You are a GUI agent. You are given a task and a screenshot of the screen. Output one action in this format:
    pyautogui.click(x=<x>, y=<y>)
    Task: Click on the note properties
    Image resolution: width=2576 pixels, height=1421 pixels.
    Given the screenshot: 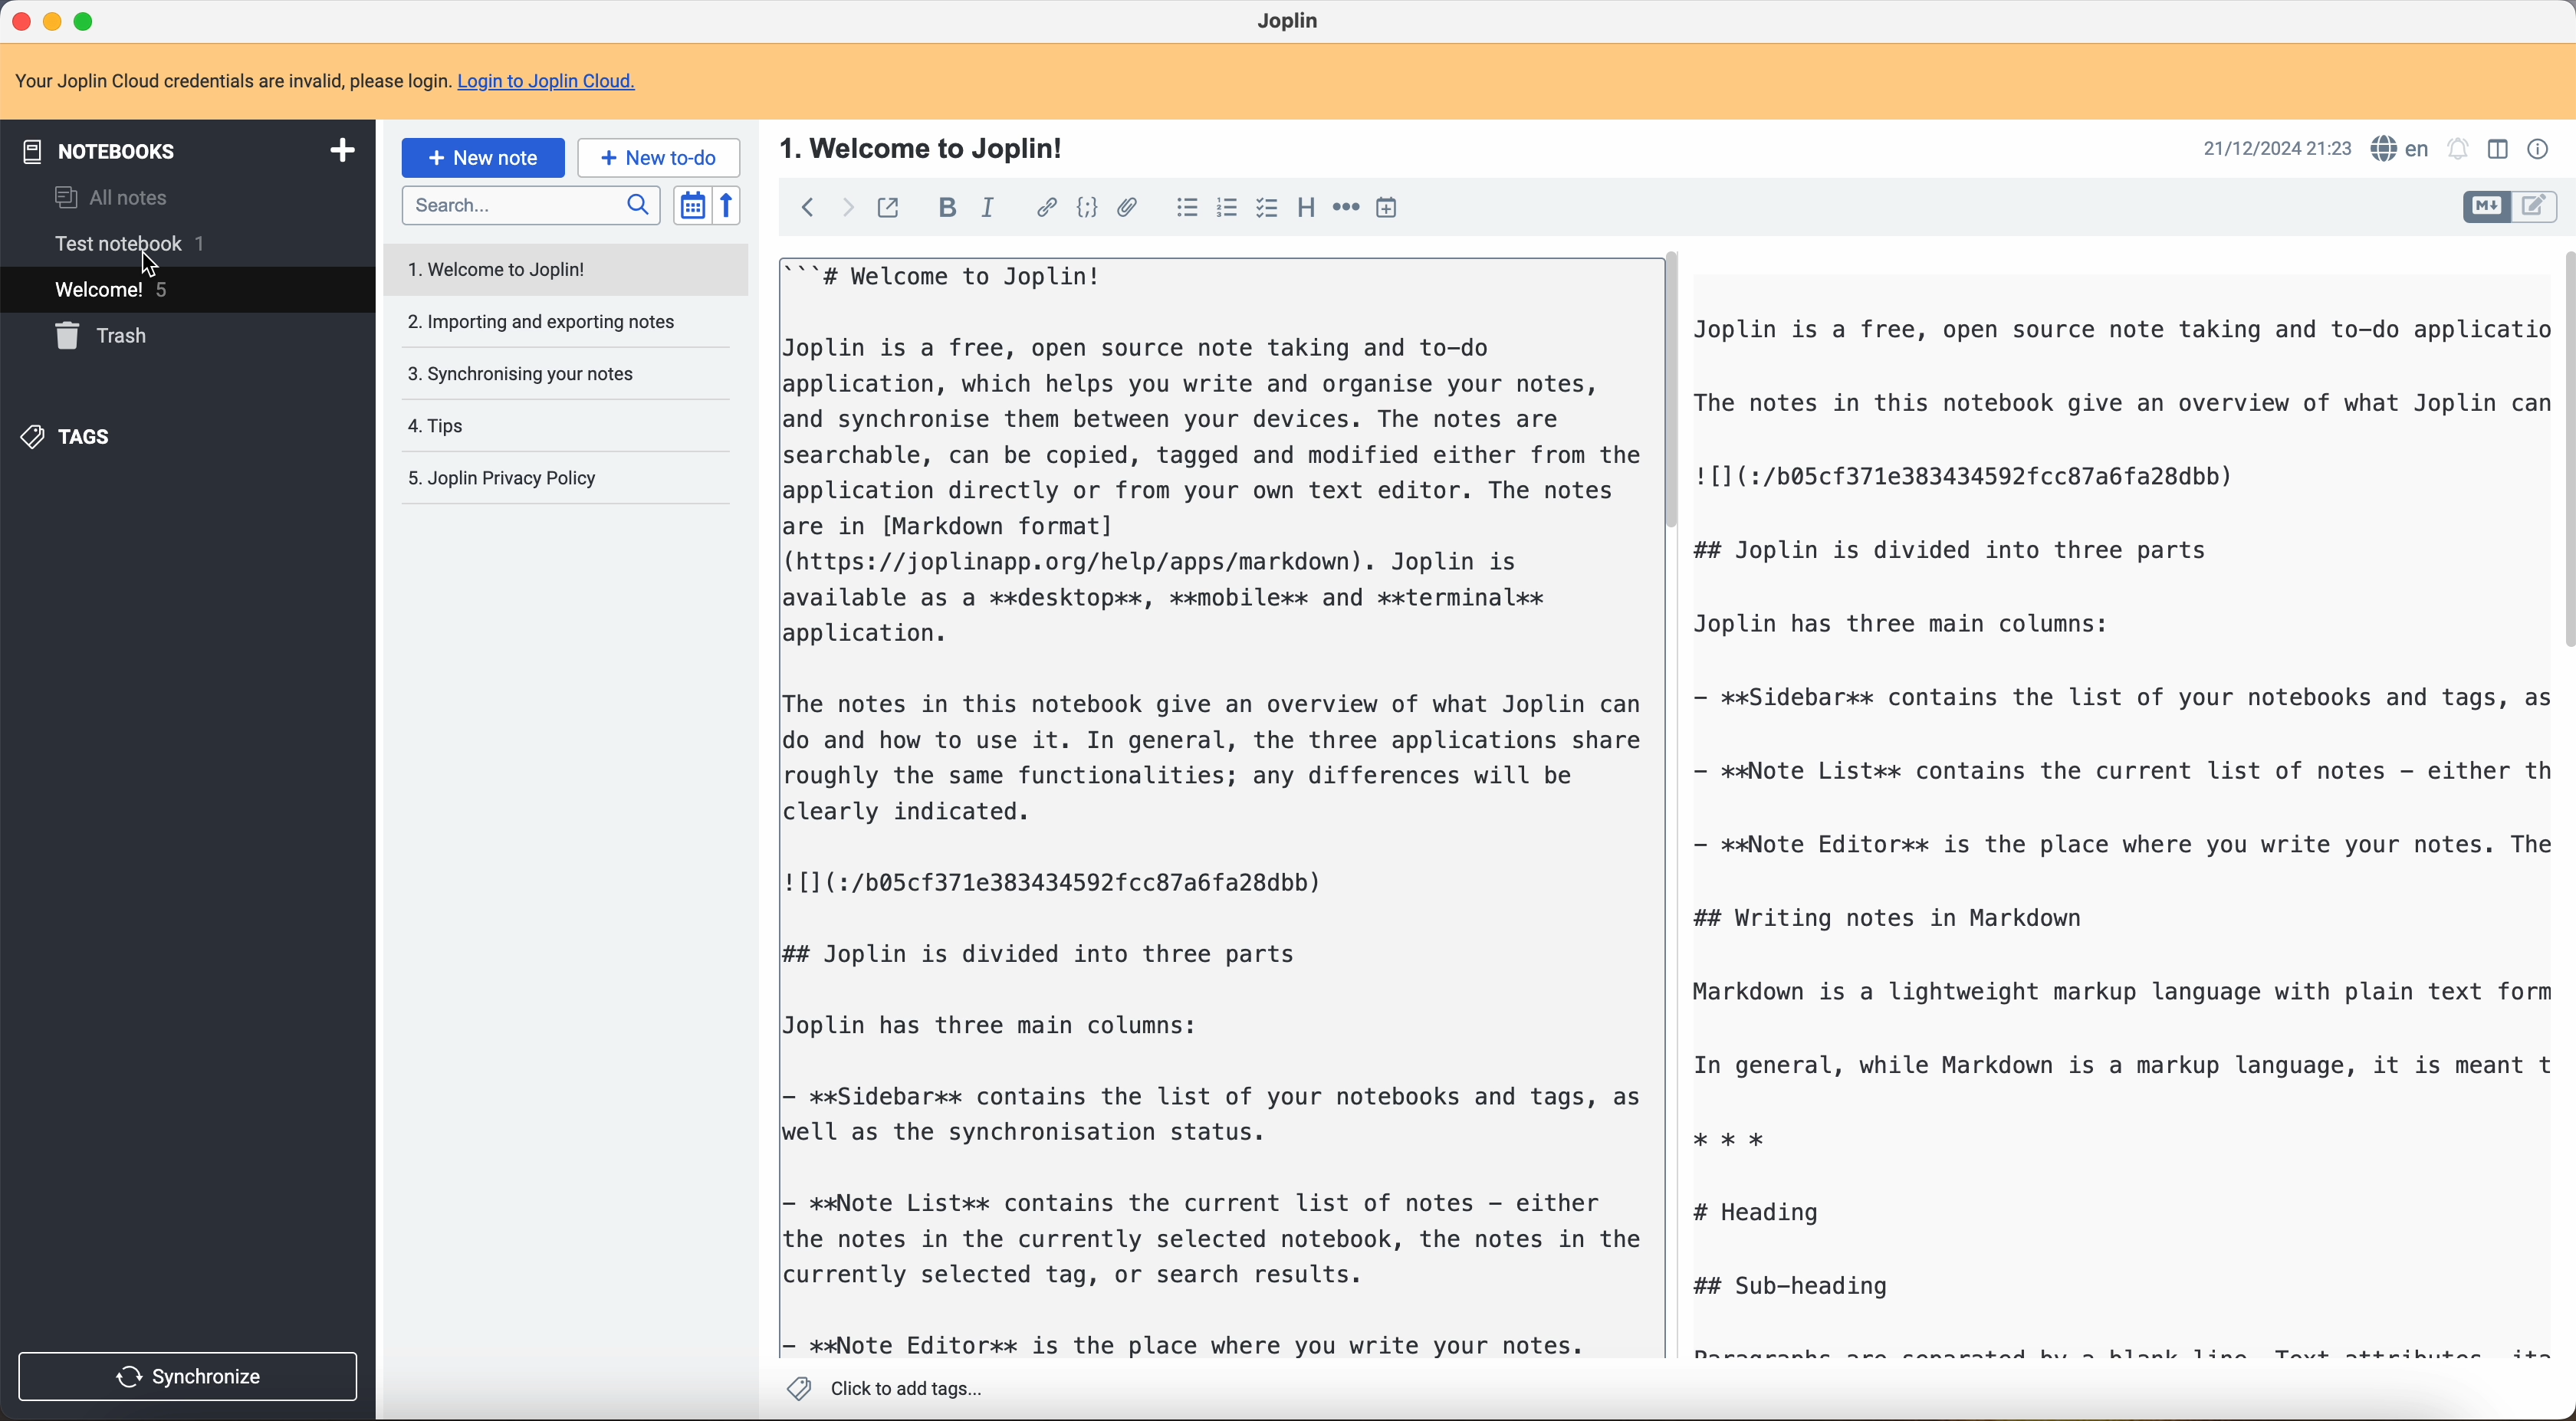 What is the action you would take?
    pyautogui.click(x=2547, y=148)
    